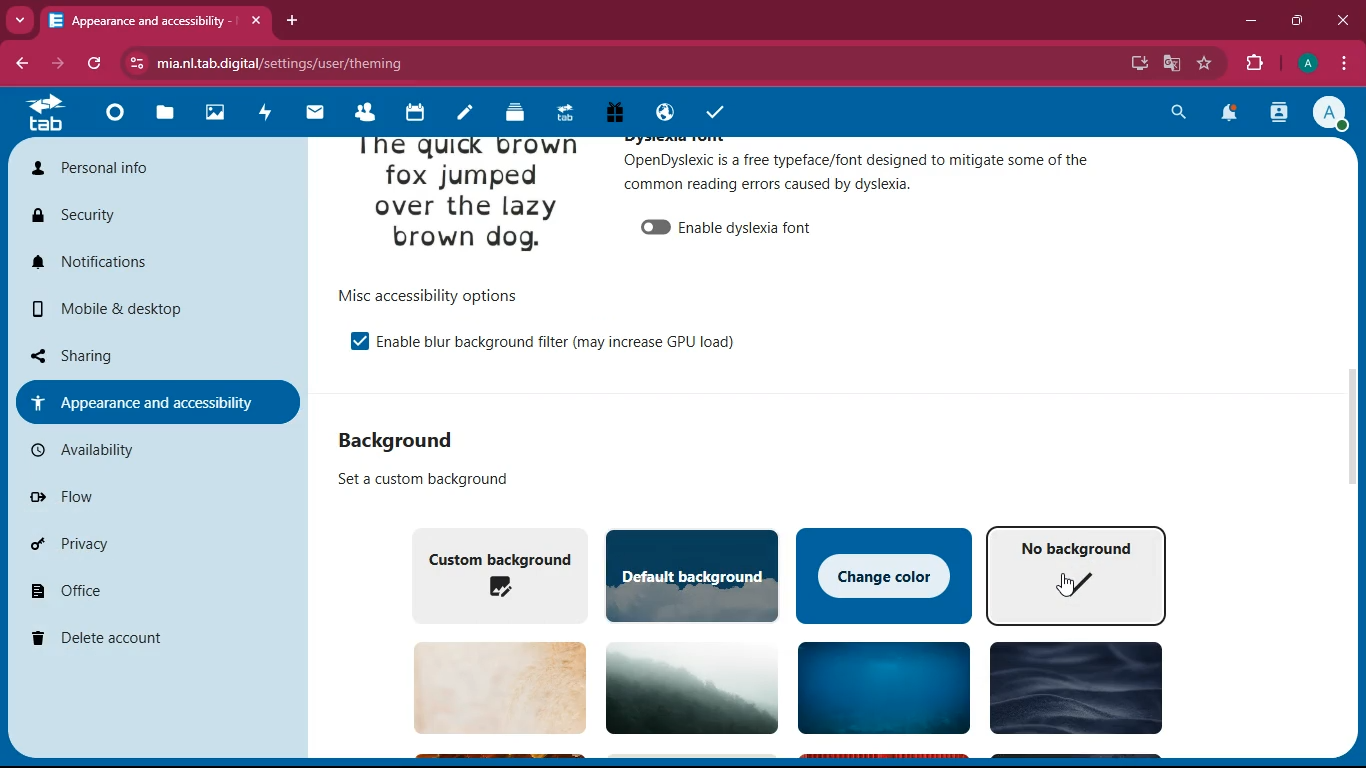 Image resolution: width=1366 pixels, height=768 pixels. Describe the element at coordinates (879, 690) in the screenshot. I see `background` at that location.